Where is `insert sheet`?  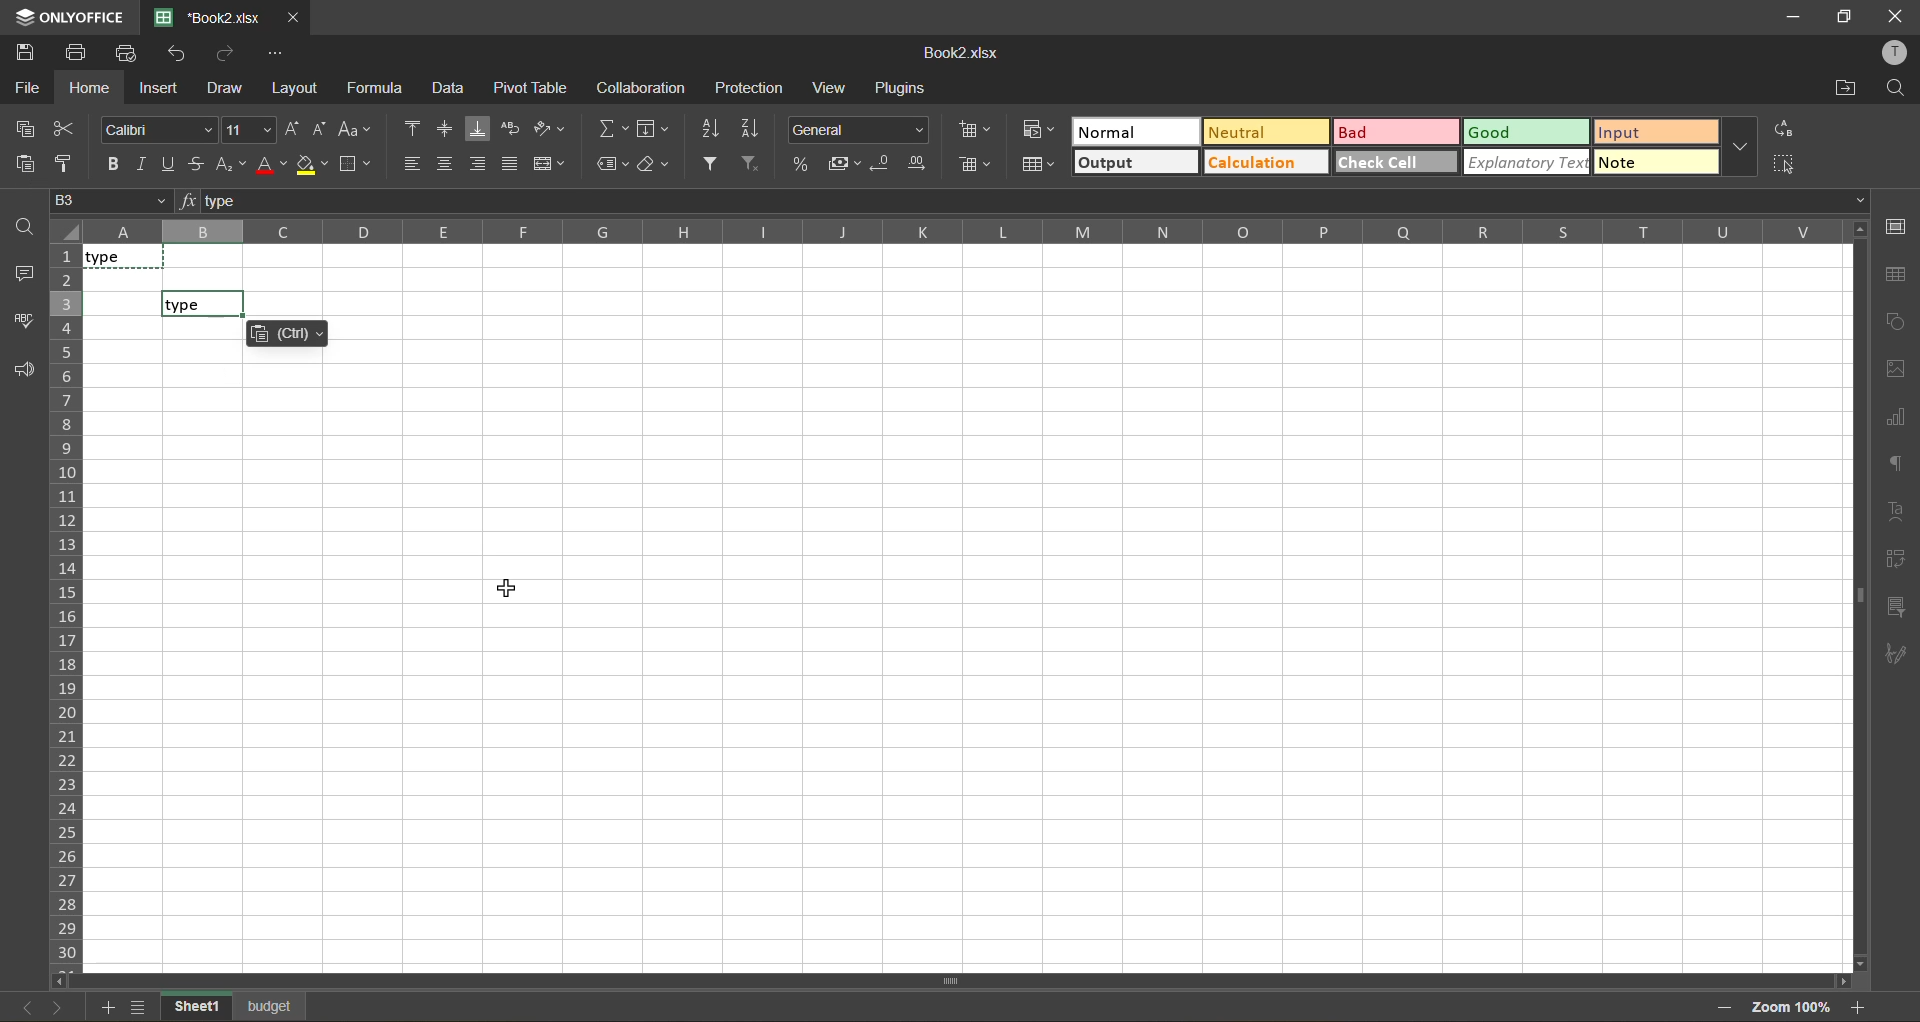
insert sheet is located at coordinates (104, 1007).